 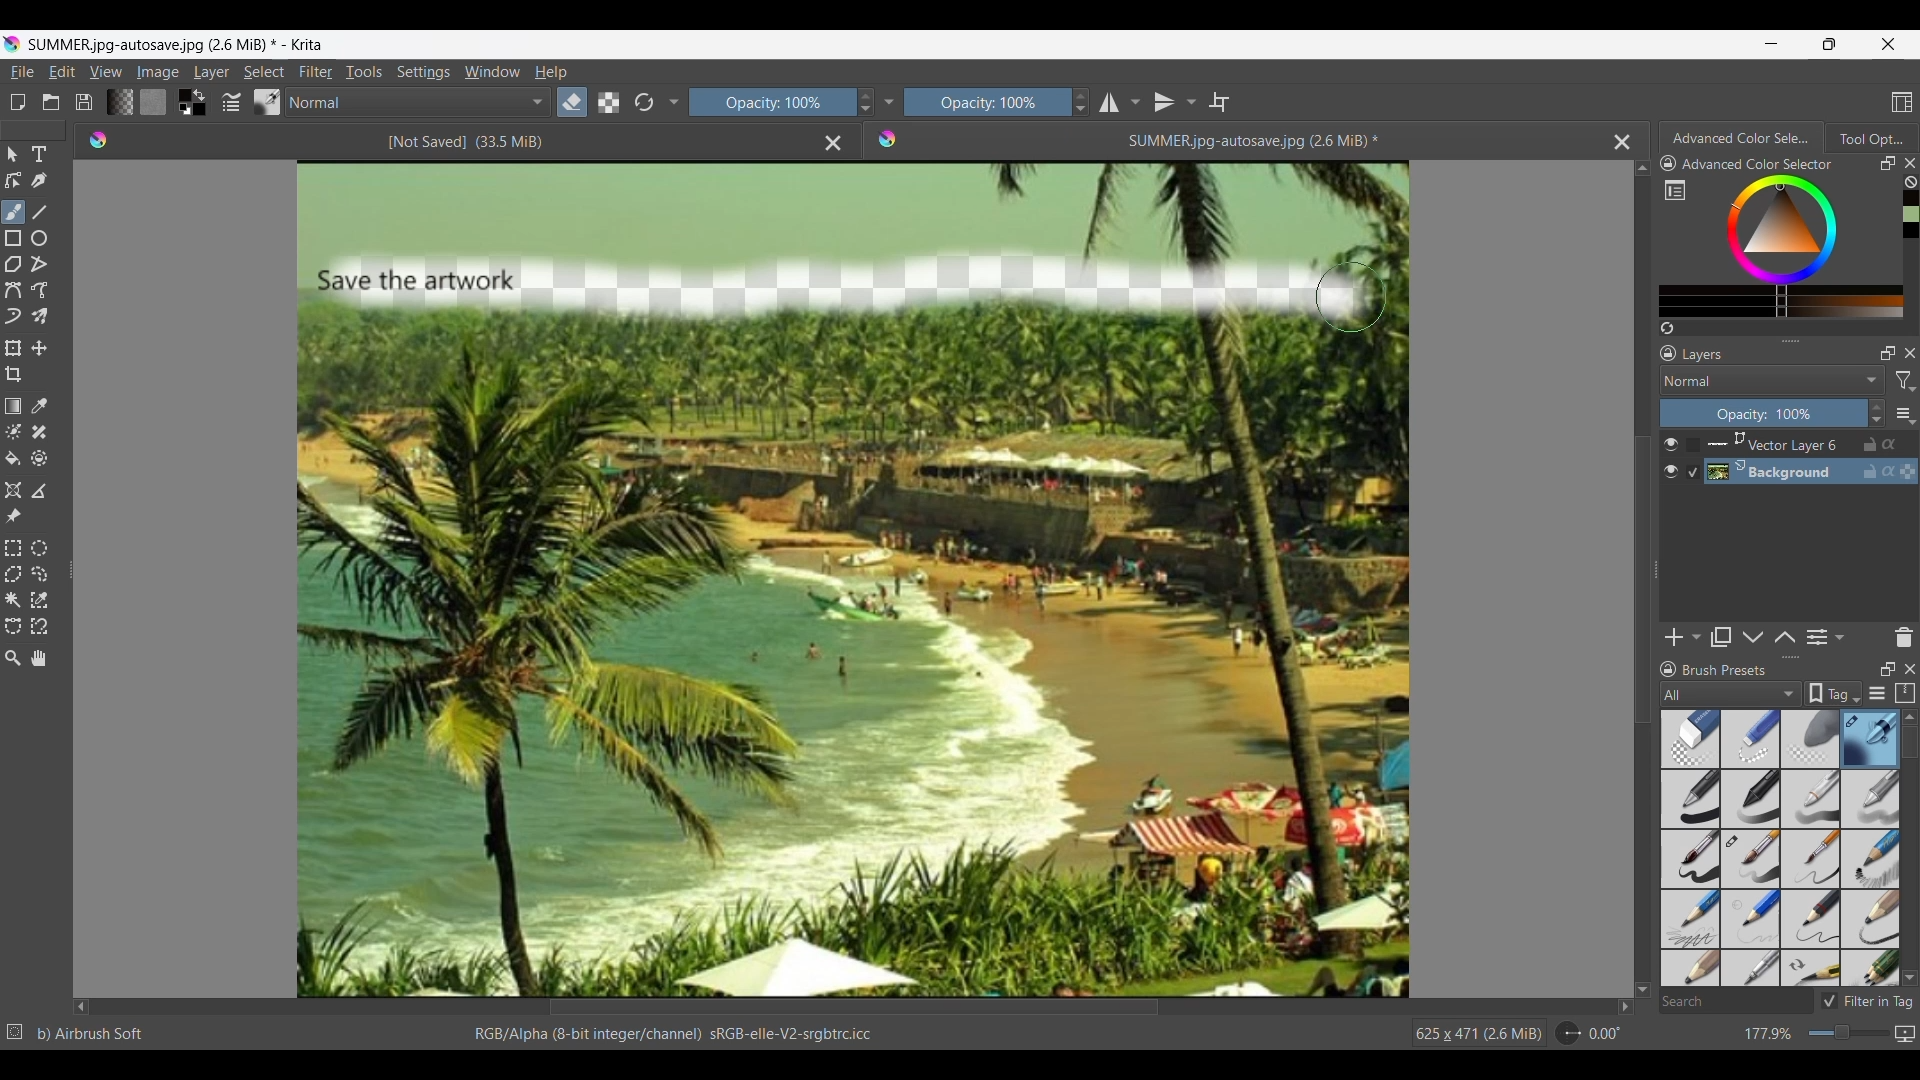 I want to click on Float layers panel, so click(x=1883, y=354).